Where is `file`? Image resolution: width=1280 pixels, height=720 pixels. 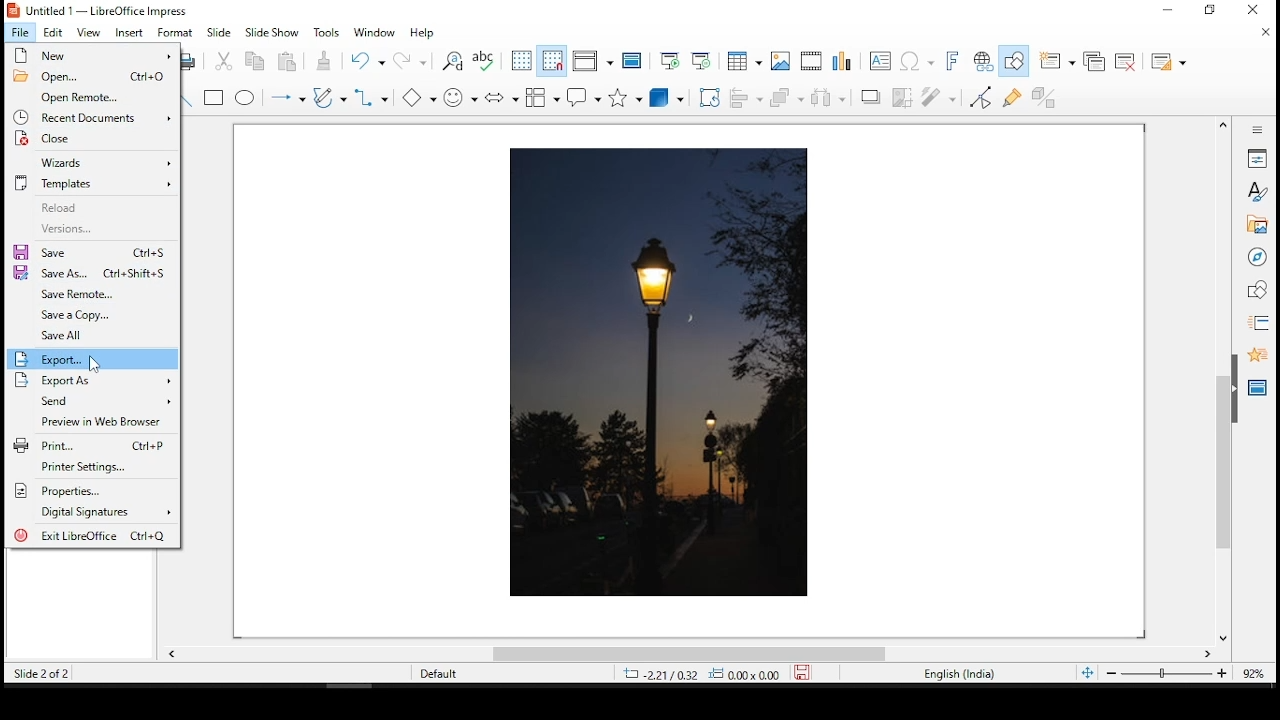
file is located at coordinates (21, 32).